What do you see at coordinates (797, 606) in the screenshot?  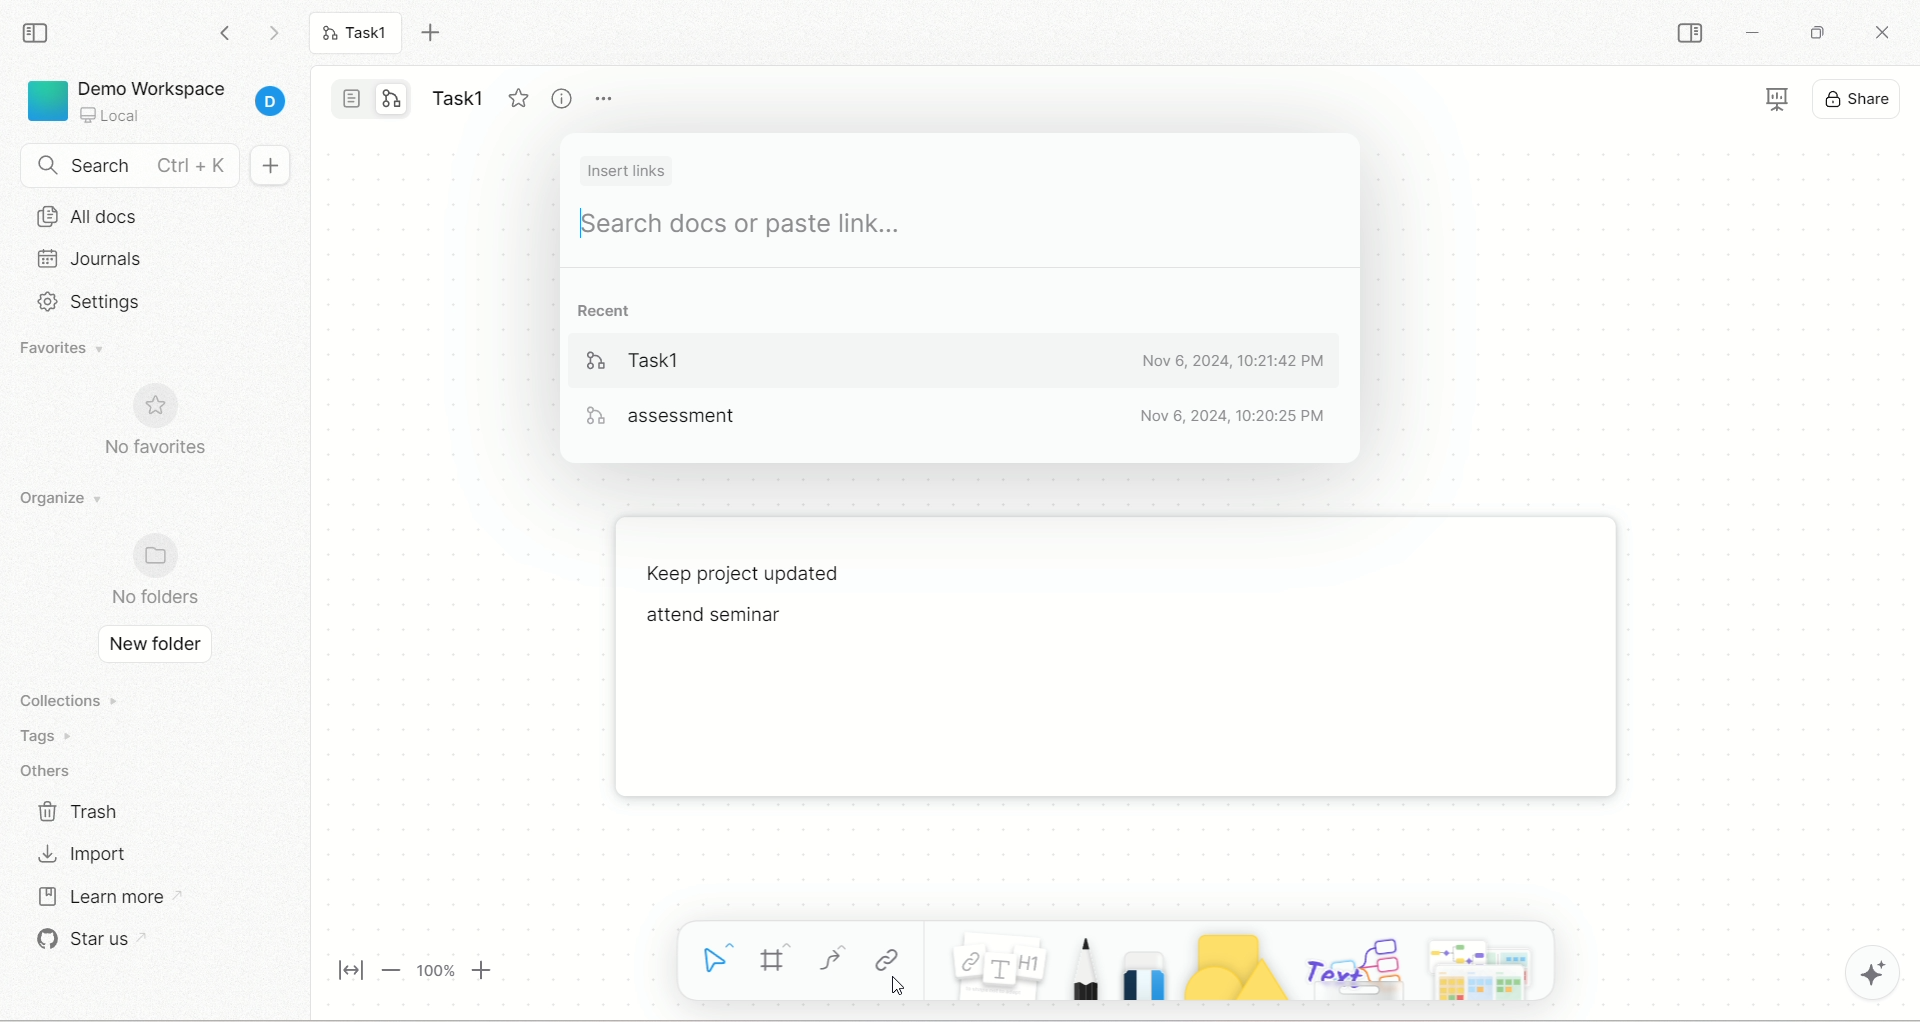 I see `text - Keep project updated attend seminar` at bounding box center [797, 606].